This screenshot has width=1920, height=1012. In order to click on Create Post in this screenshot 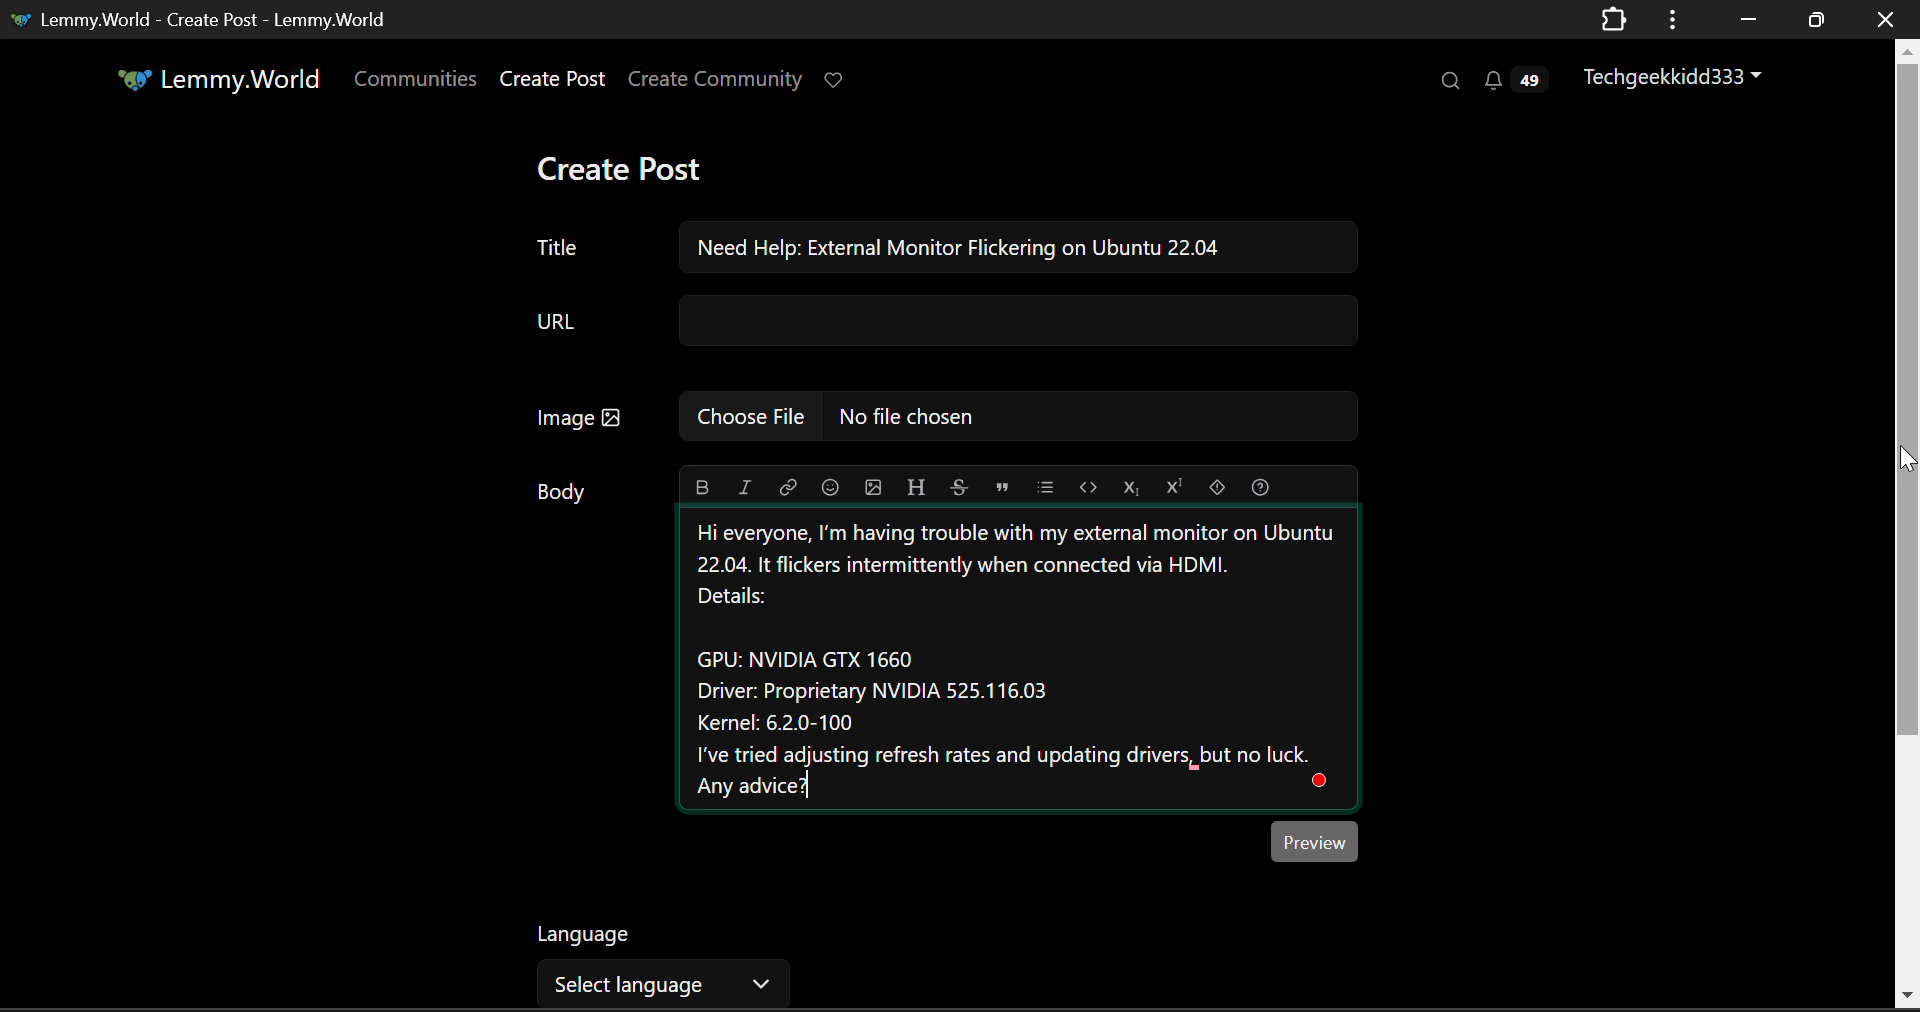, I will do `click(625, 164)`.